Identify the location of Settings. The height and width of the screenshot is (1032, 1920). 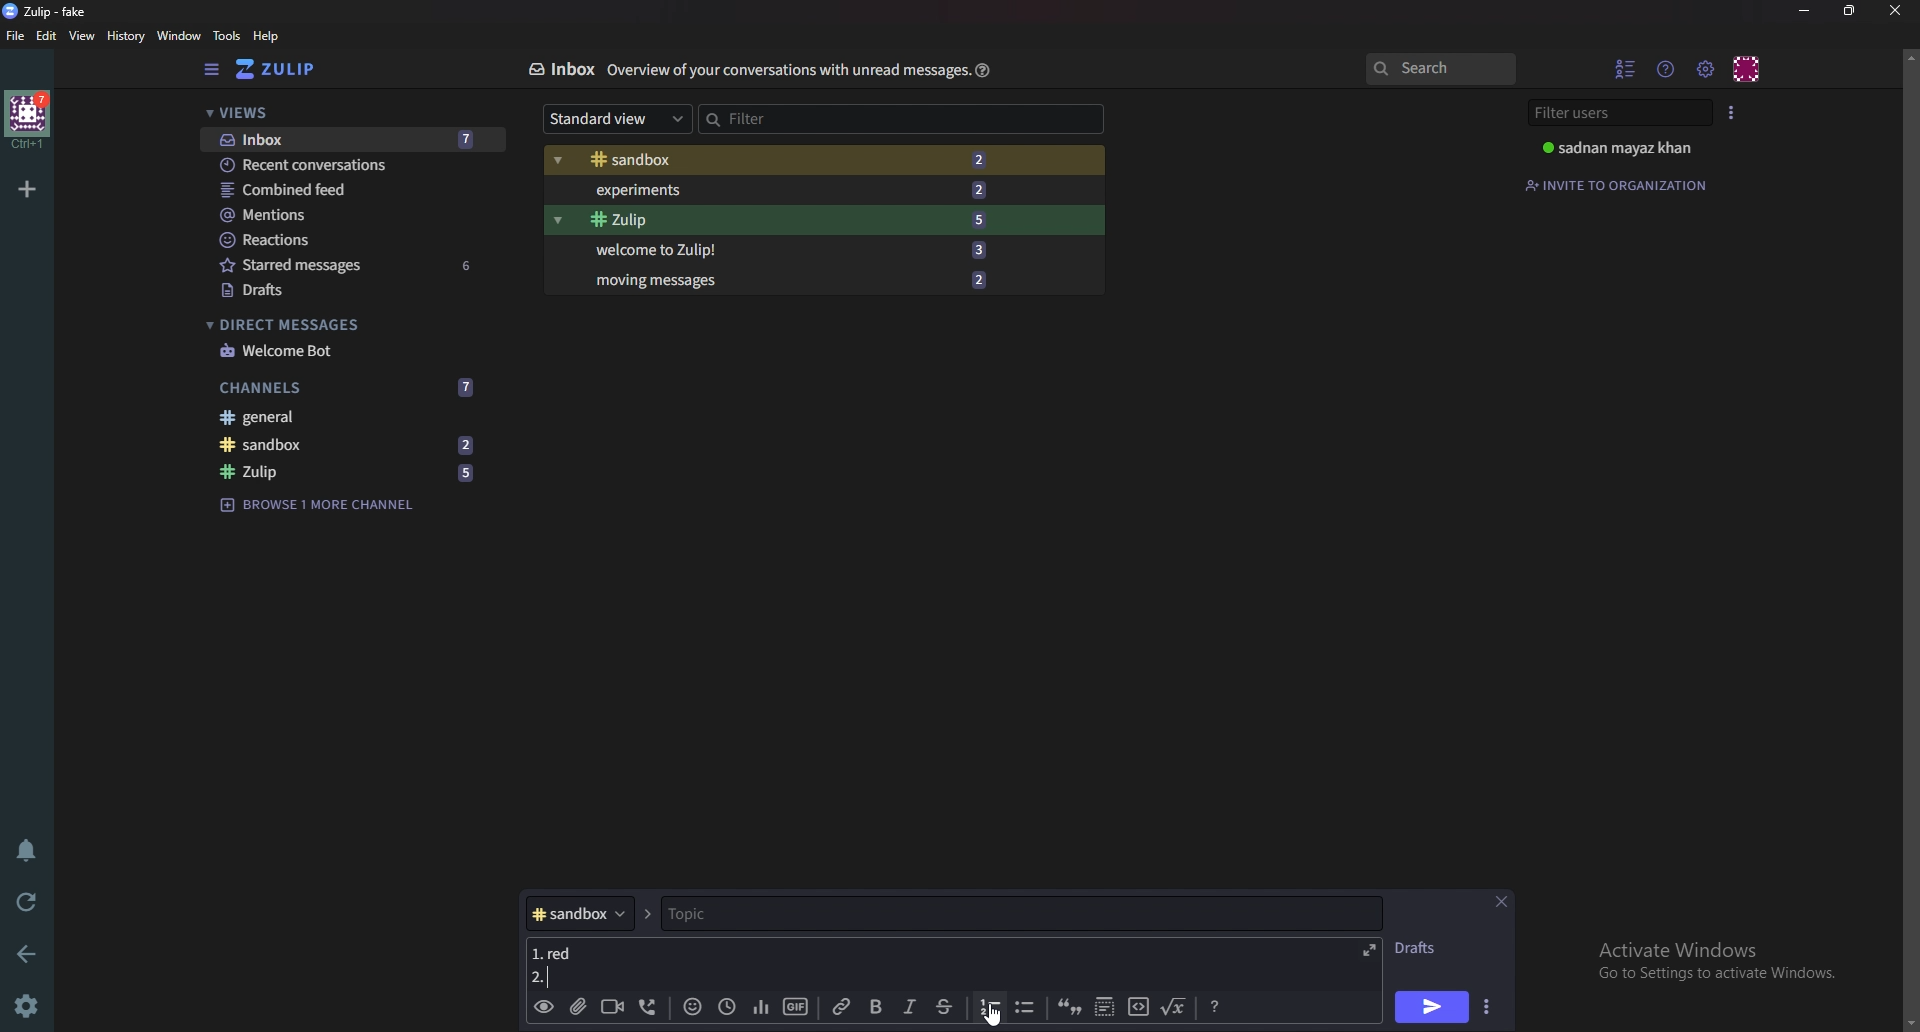
(30, 1005).